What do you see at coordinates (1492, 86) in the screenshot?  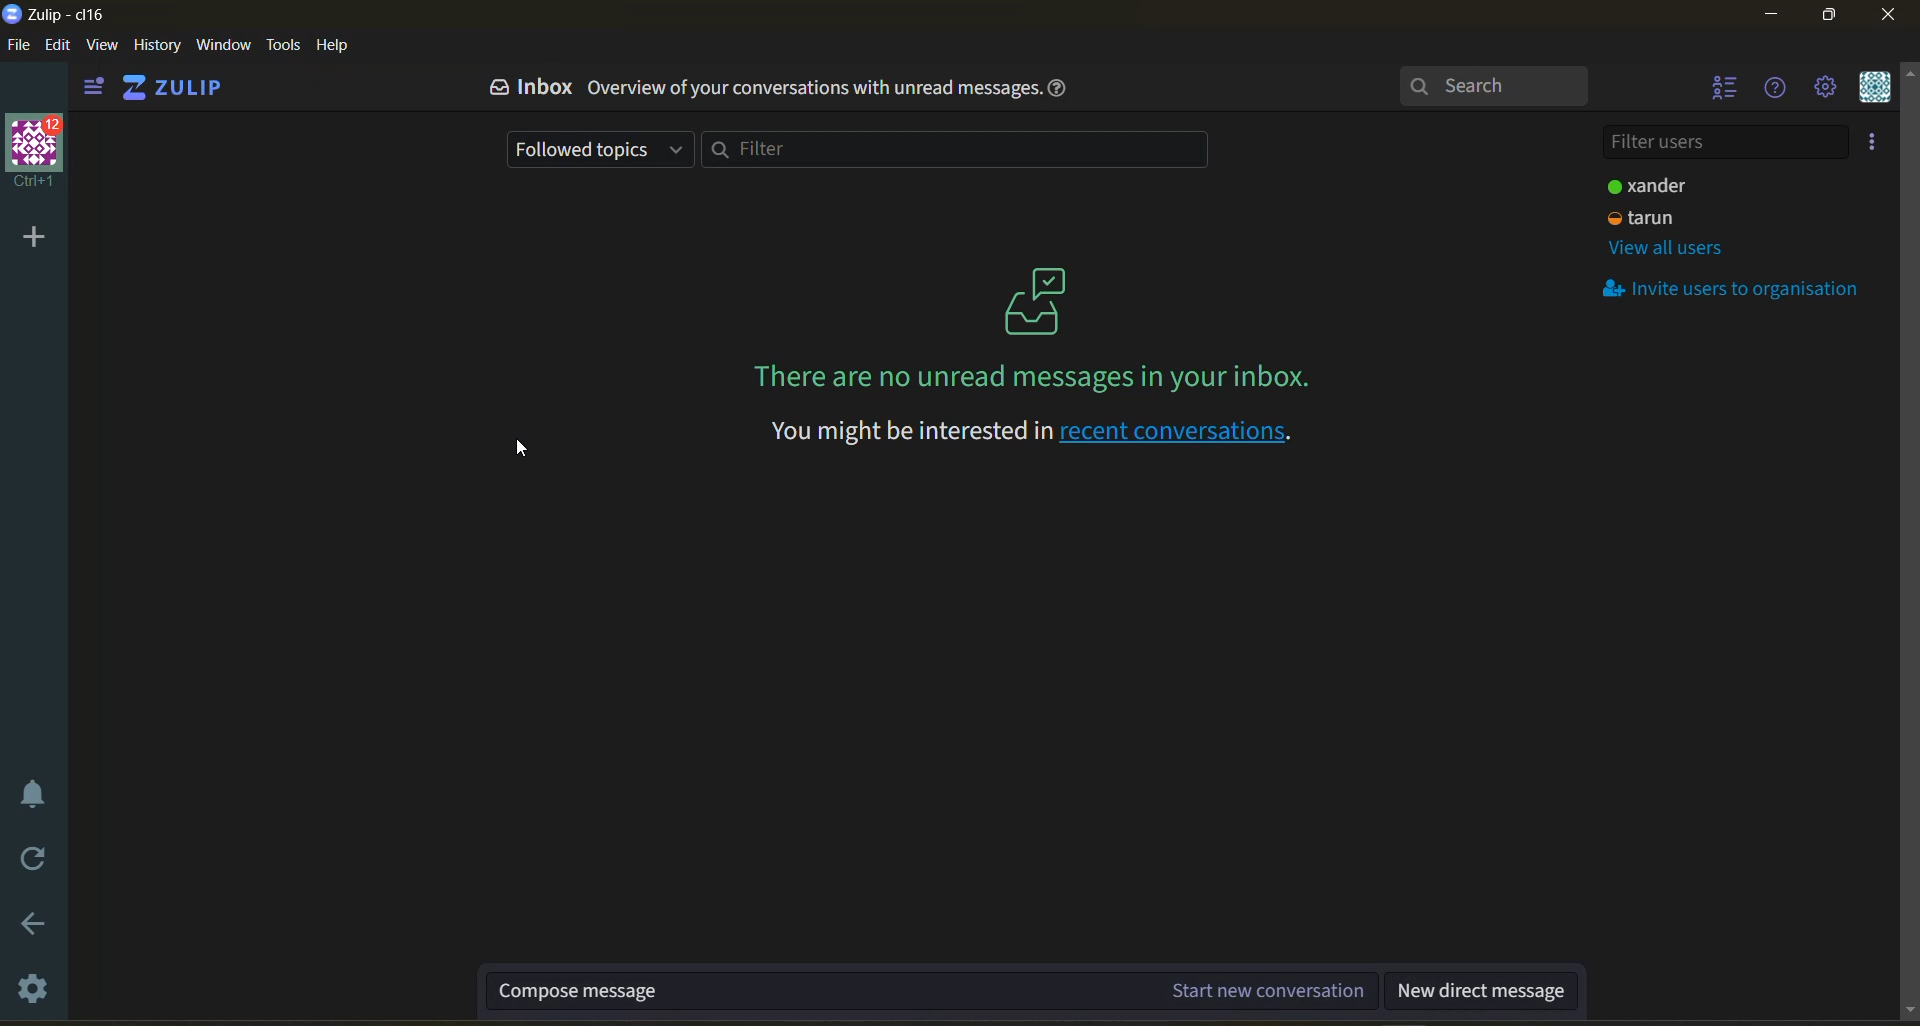 I see `search` at bounding box center [1492, 86].